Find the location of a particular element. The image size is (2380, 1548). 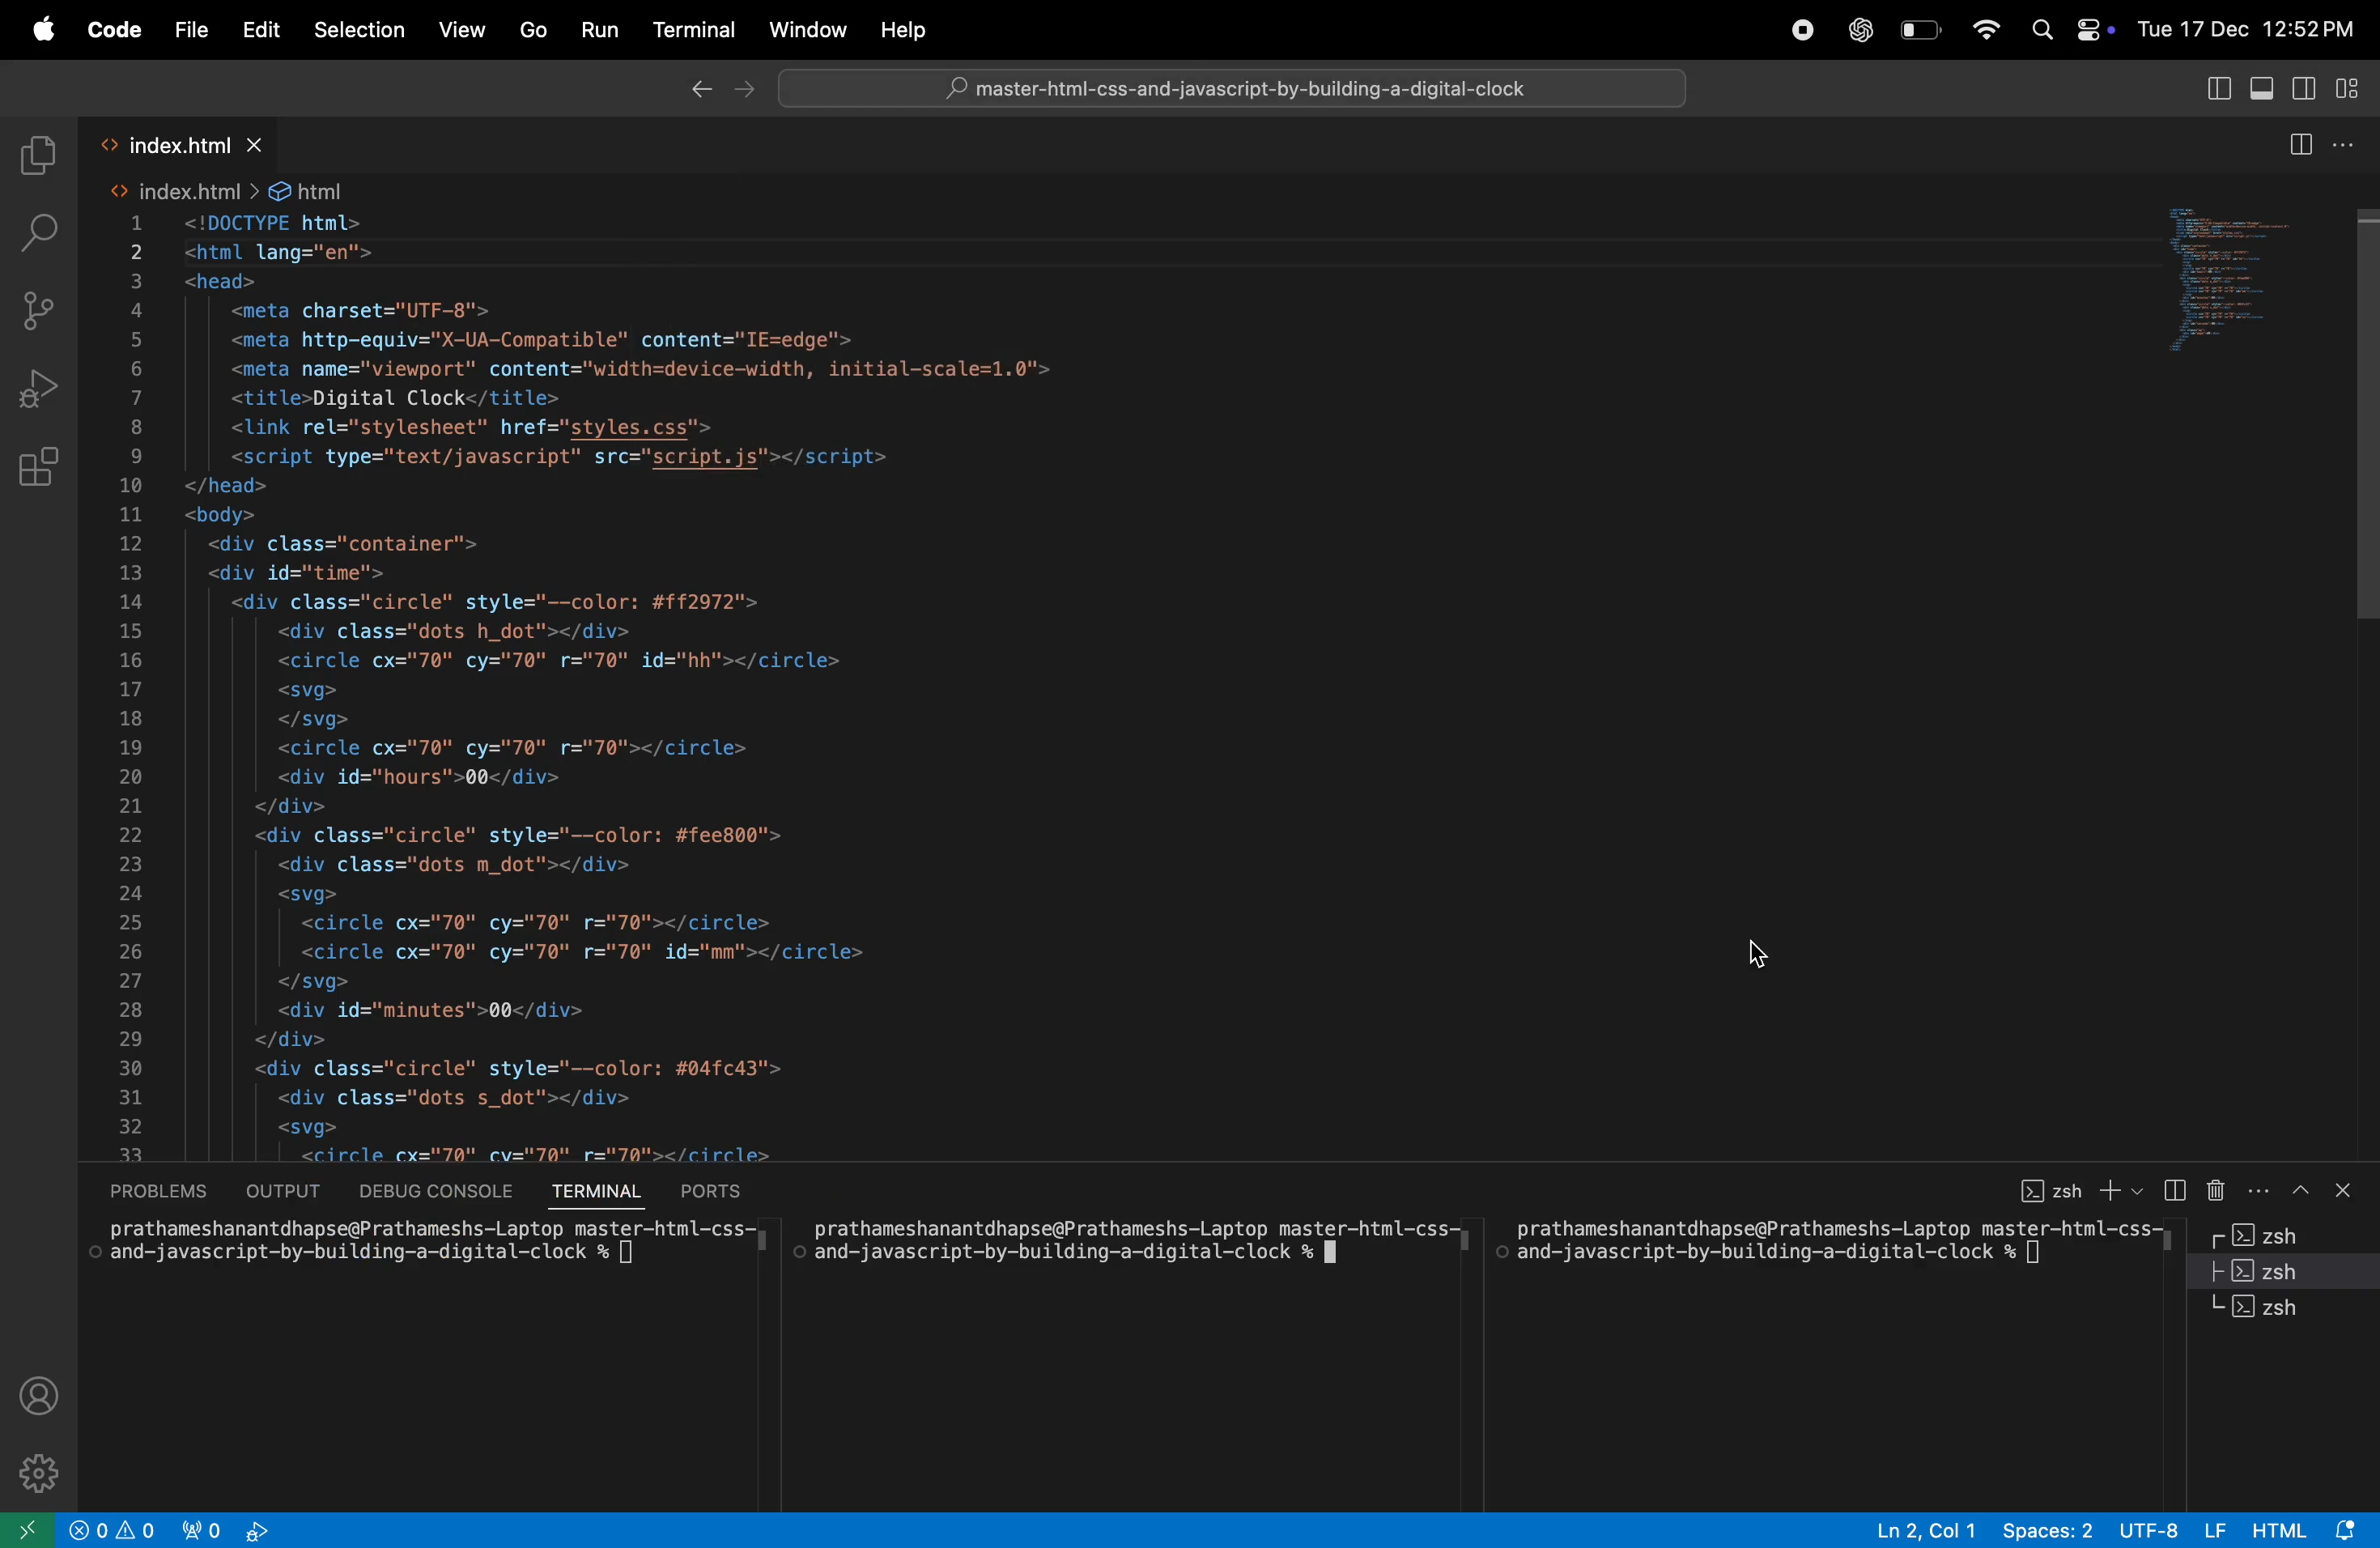

© master-html-css-and-javascript-by-building-a-digital-clock is located at coordinates (1232, 89).